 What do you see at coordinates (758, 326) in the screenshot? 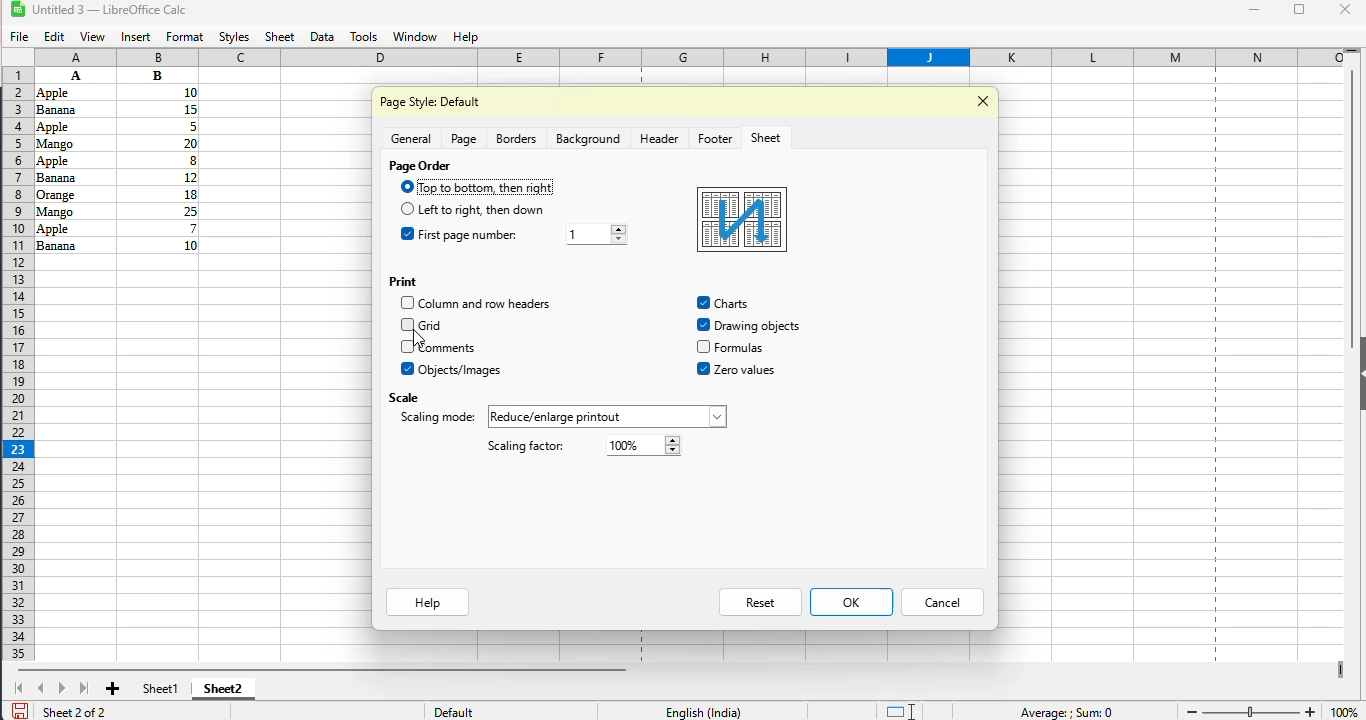
I see `` at bounding box center [758, 326].